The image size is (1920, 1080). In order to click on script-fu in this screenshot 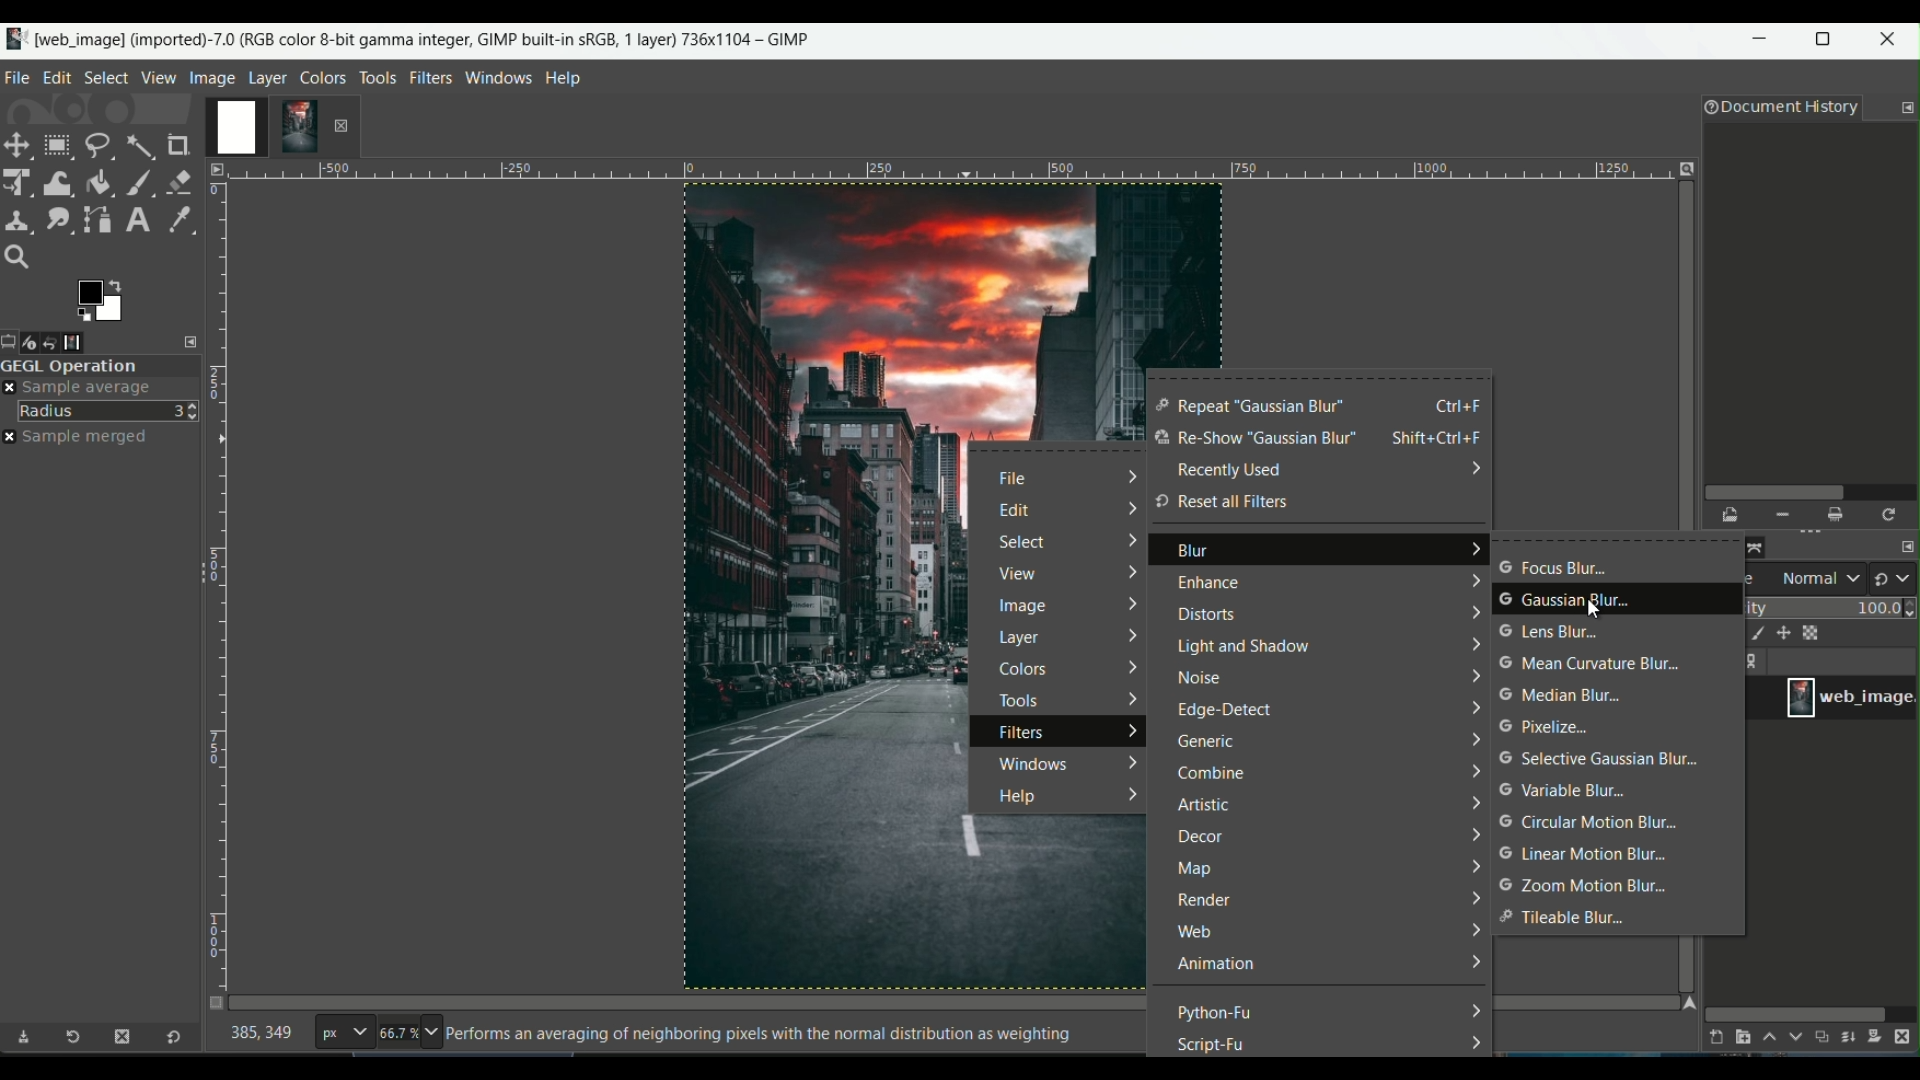, I will do `click(1213, 1044)`.